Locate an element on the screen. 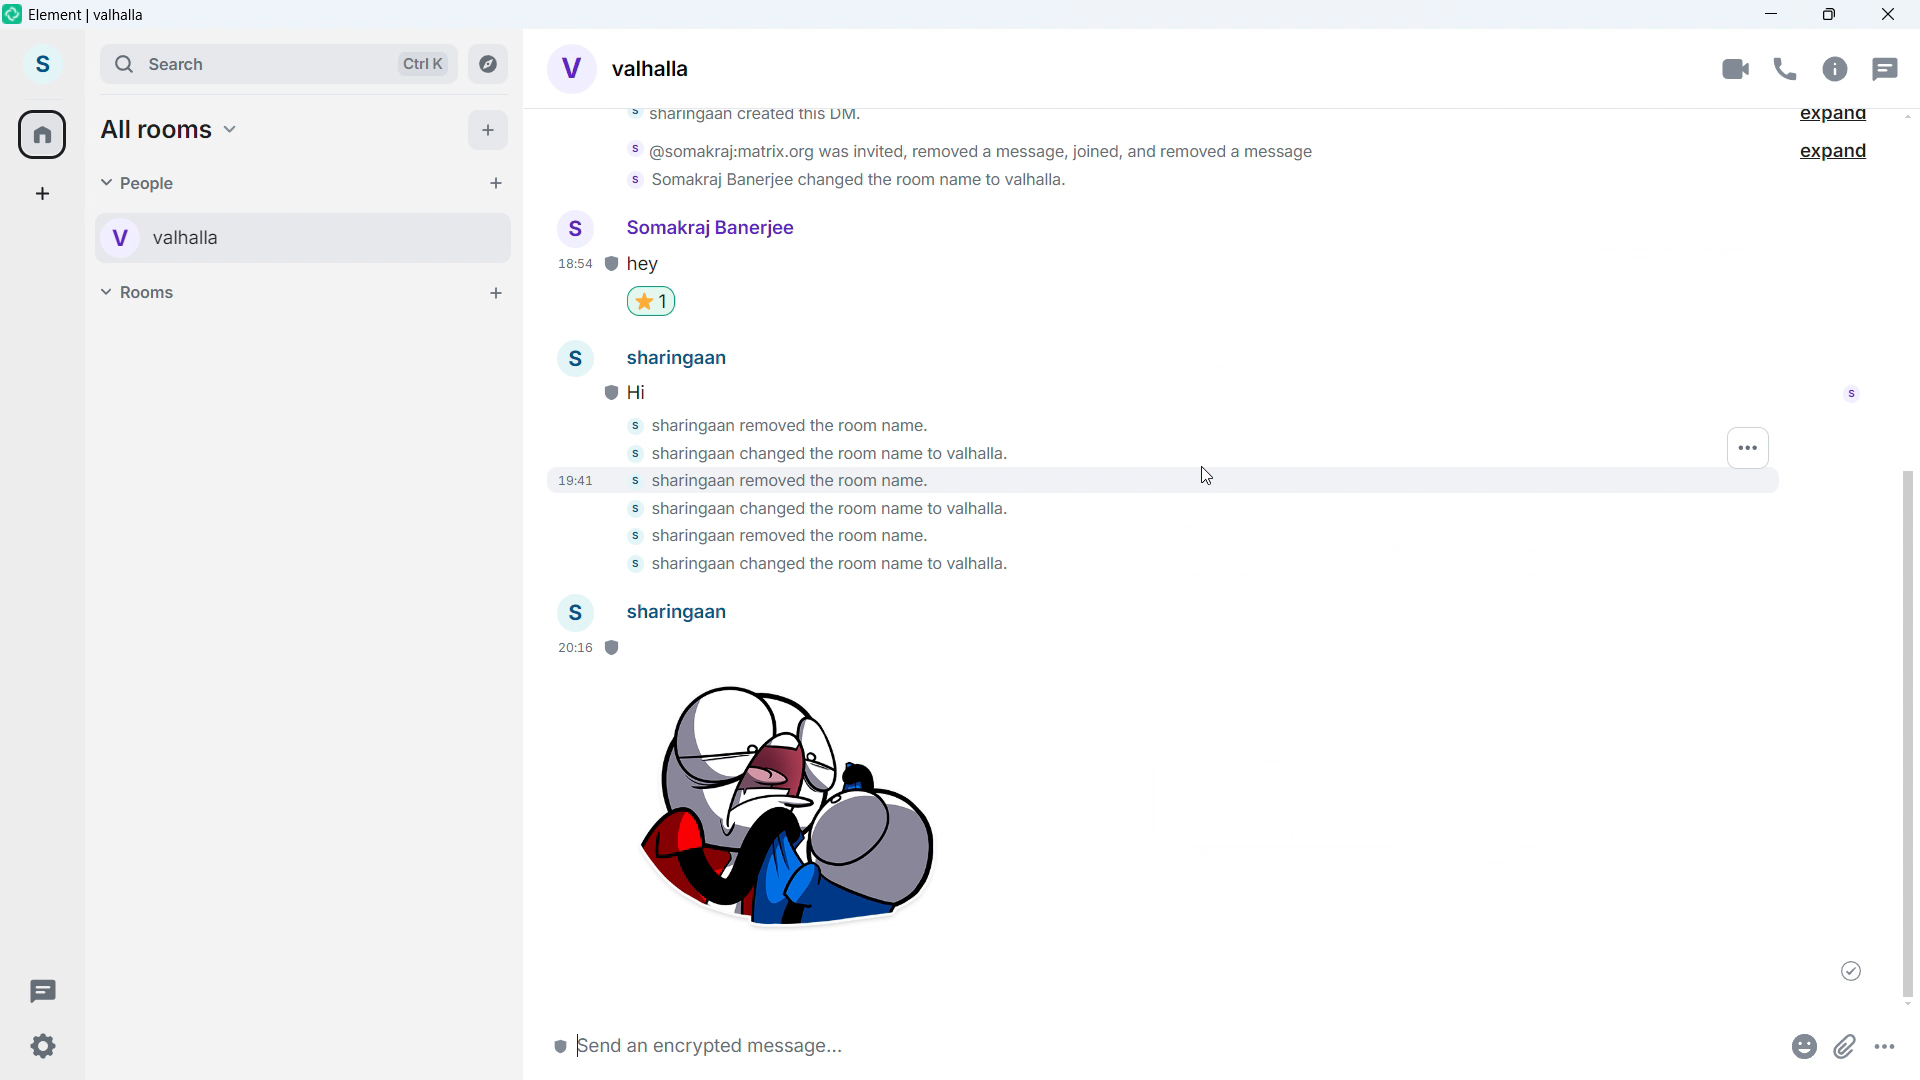 This screenshot has width=1920, height=1080. element vahalla is located at coordinates (88, 15).